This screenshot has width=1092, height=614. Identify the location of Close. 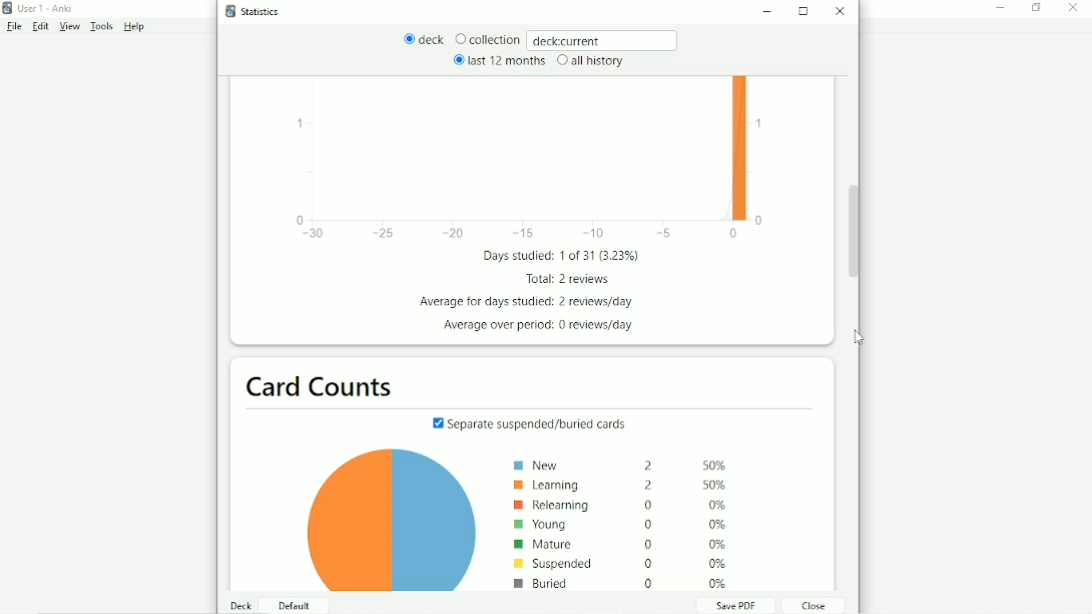
(811, 605).